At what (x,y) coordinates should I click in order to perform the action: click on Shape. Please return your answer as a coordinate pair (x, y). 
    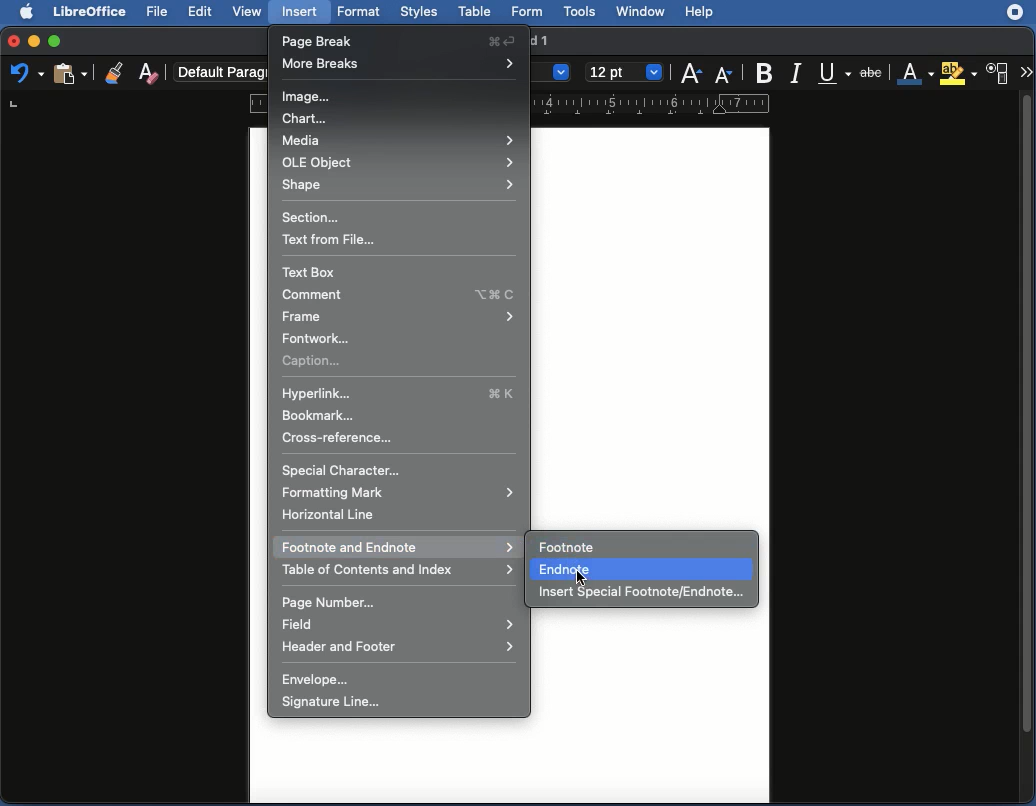
    Looking at the image, I should click on (403, 184).